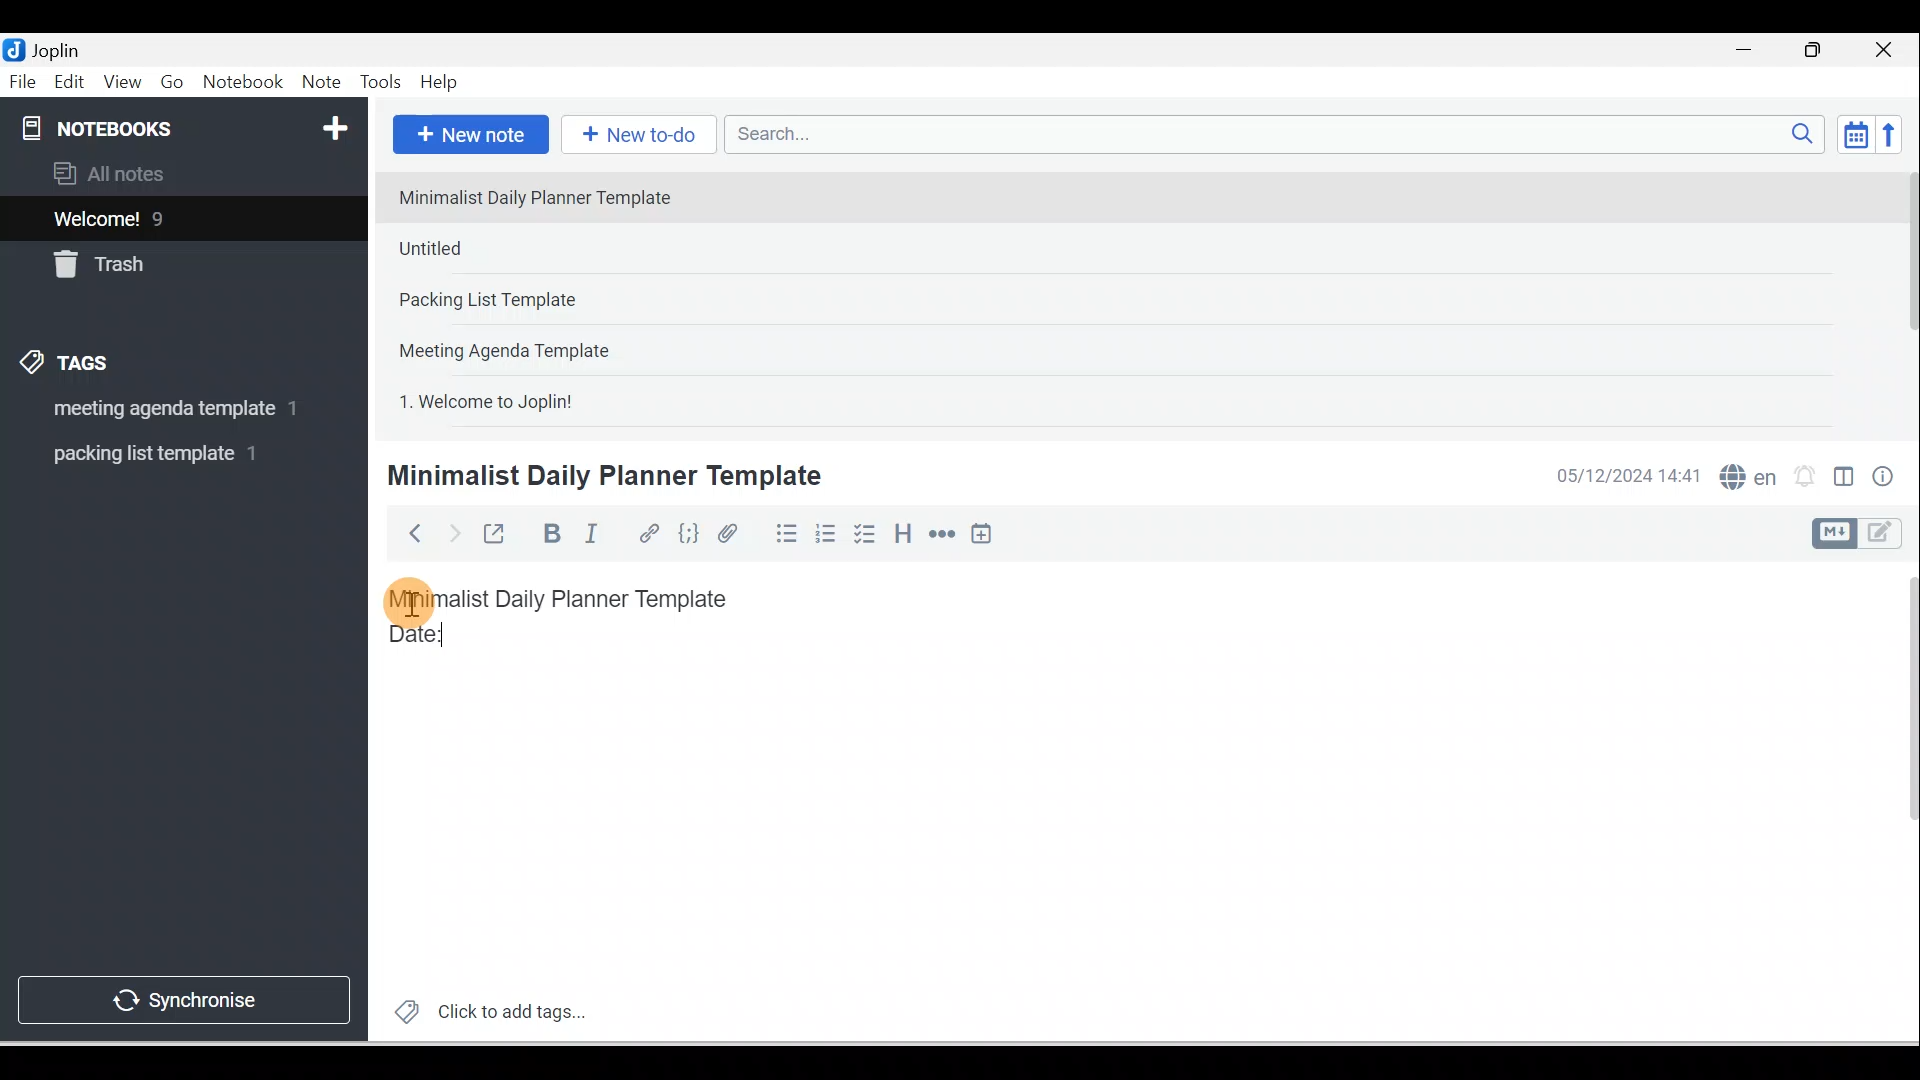  What do you see at coordinates (1885, 479) in the screenshot?
I see `Note properties` at bounding box center [1885, 479].